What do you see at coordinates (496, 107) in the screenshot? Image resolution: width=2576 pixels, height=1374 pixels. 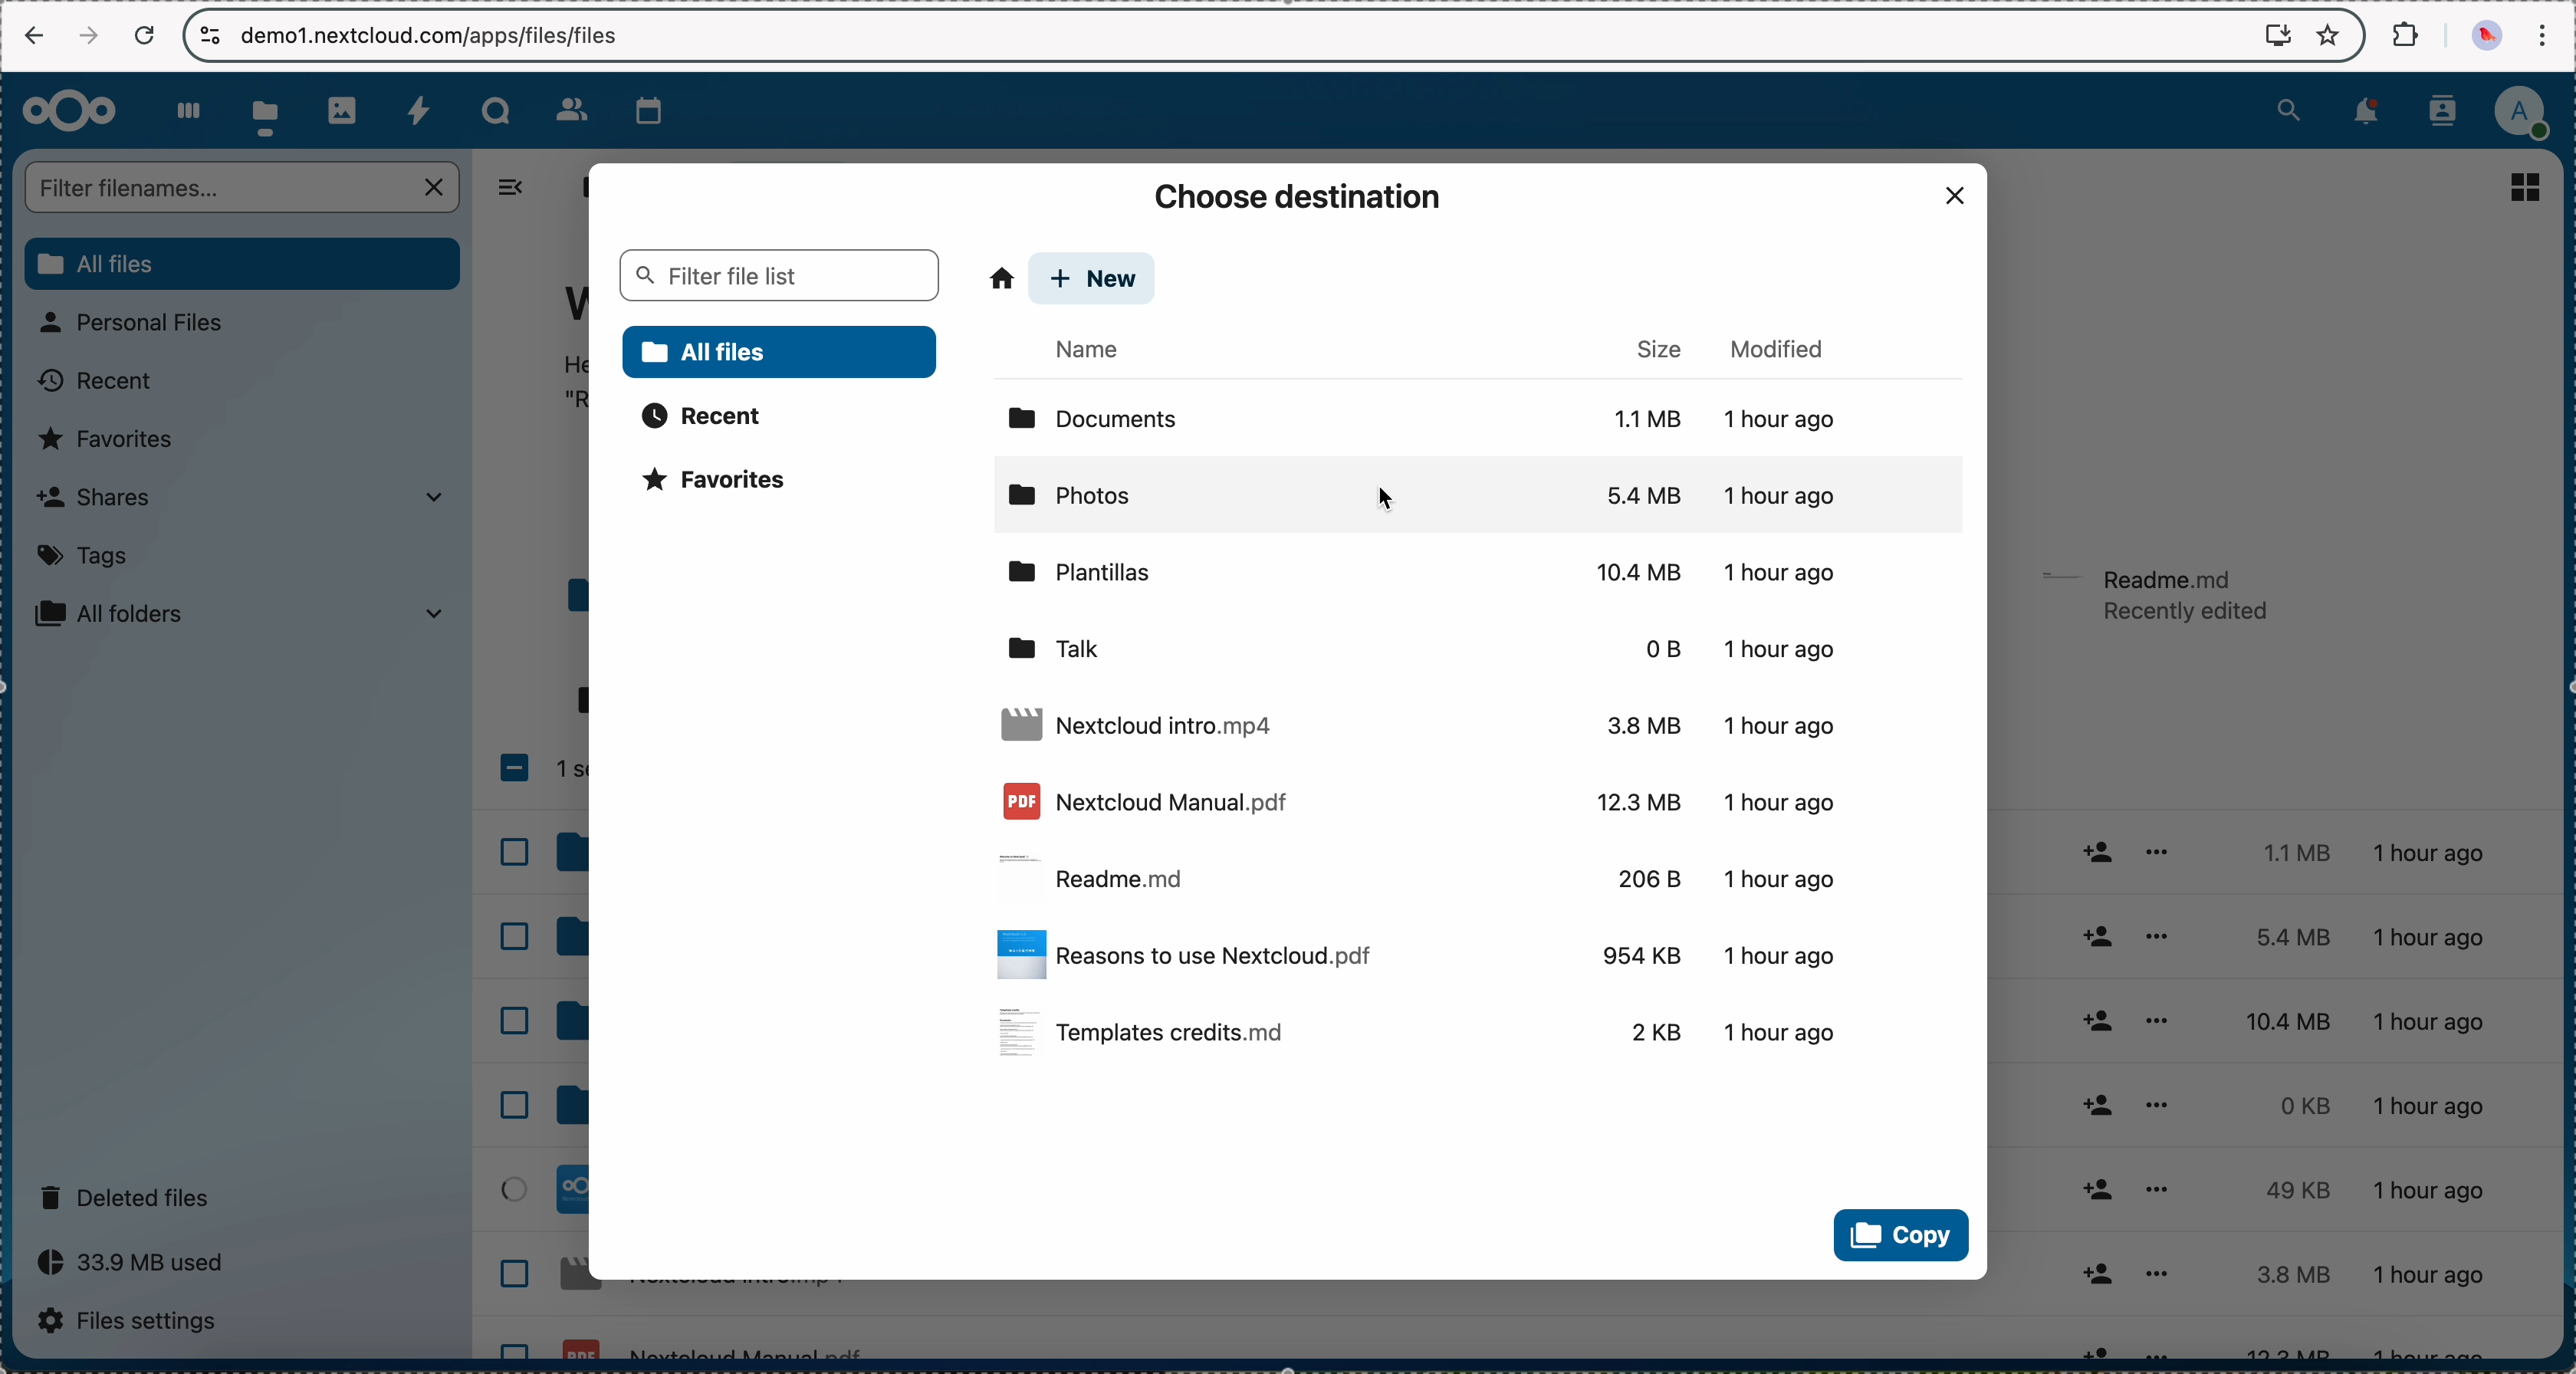 I see `Talk` at bounding box center [496, 107].